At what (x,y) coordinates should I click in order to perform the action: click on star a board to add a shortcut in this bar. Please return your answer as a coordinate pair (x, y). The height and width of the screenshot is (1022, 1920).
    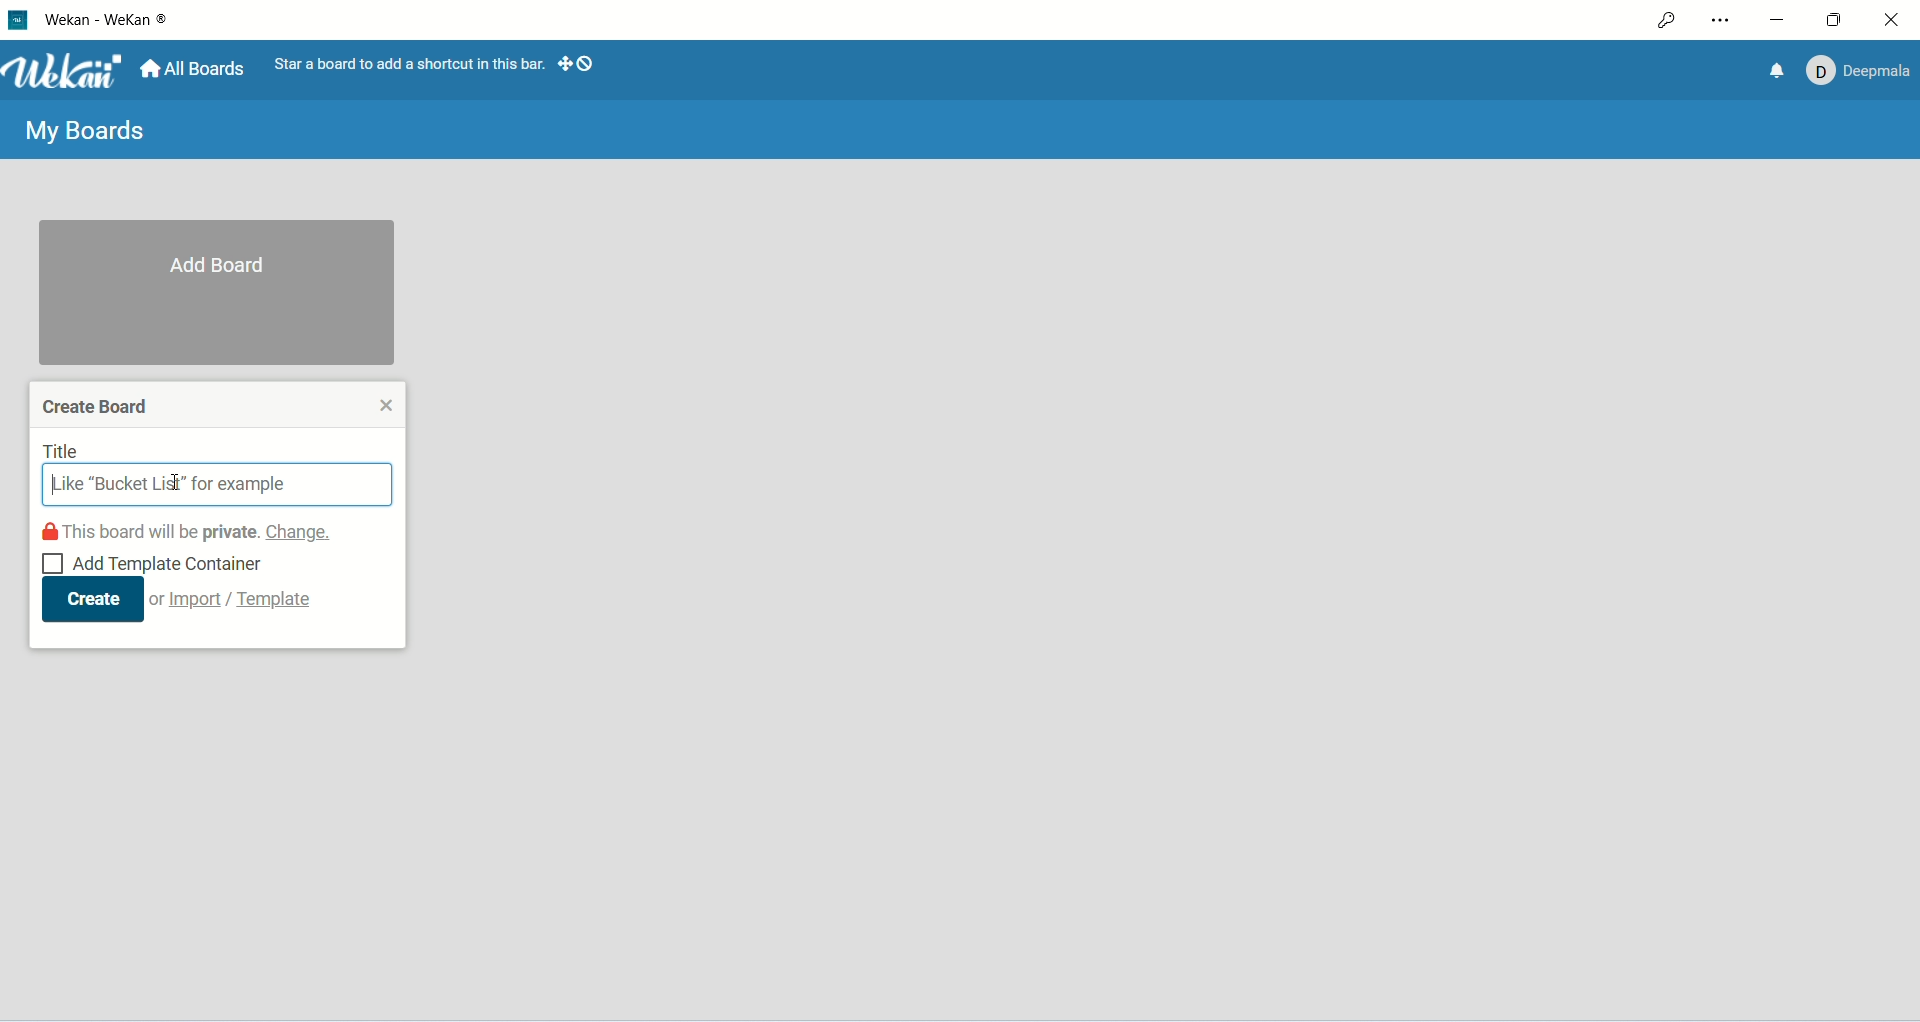
    Looking at the image, I should click on (406, 64).